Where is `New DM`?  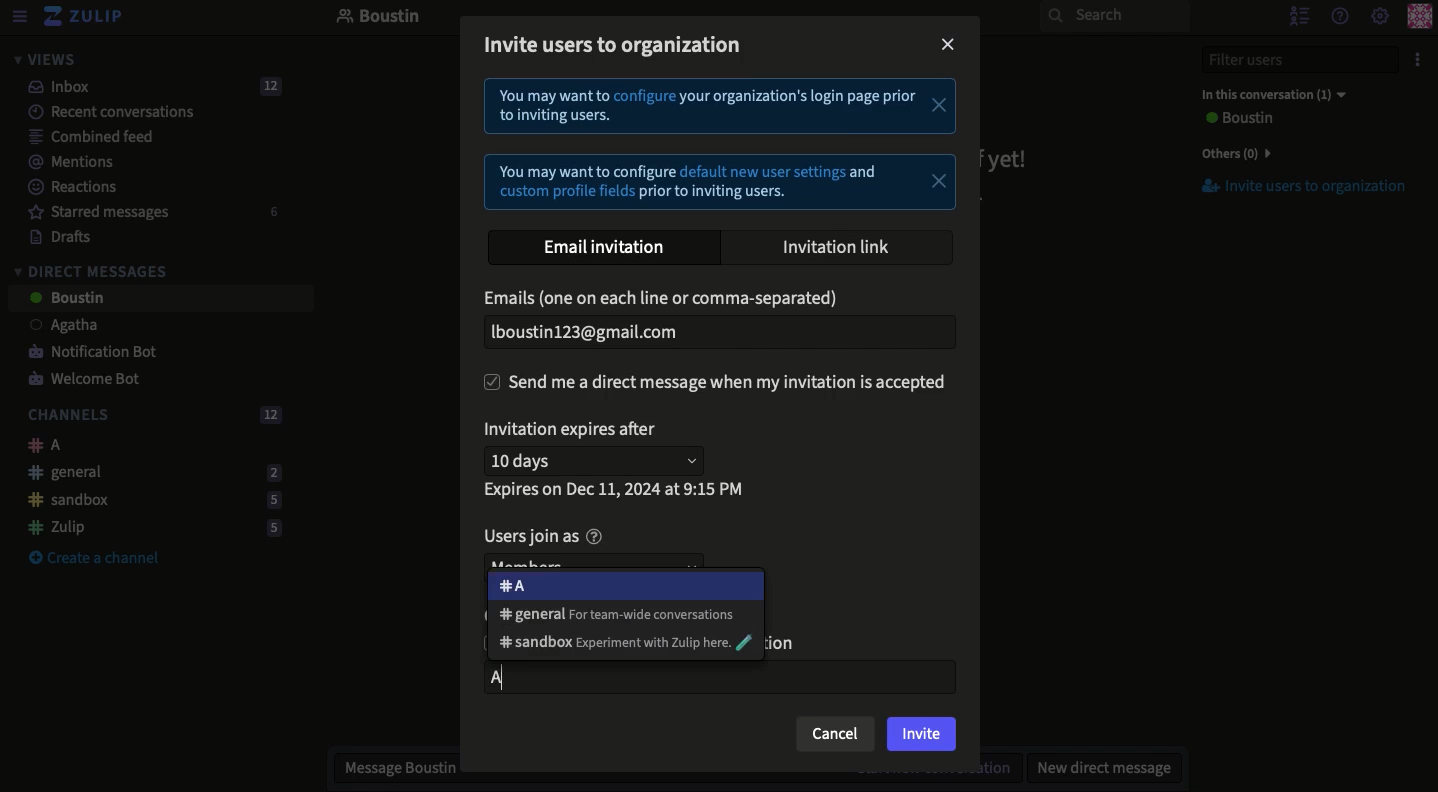 New DM is located at coordinates (1099, 767).